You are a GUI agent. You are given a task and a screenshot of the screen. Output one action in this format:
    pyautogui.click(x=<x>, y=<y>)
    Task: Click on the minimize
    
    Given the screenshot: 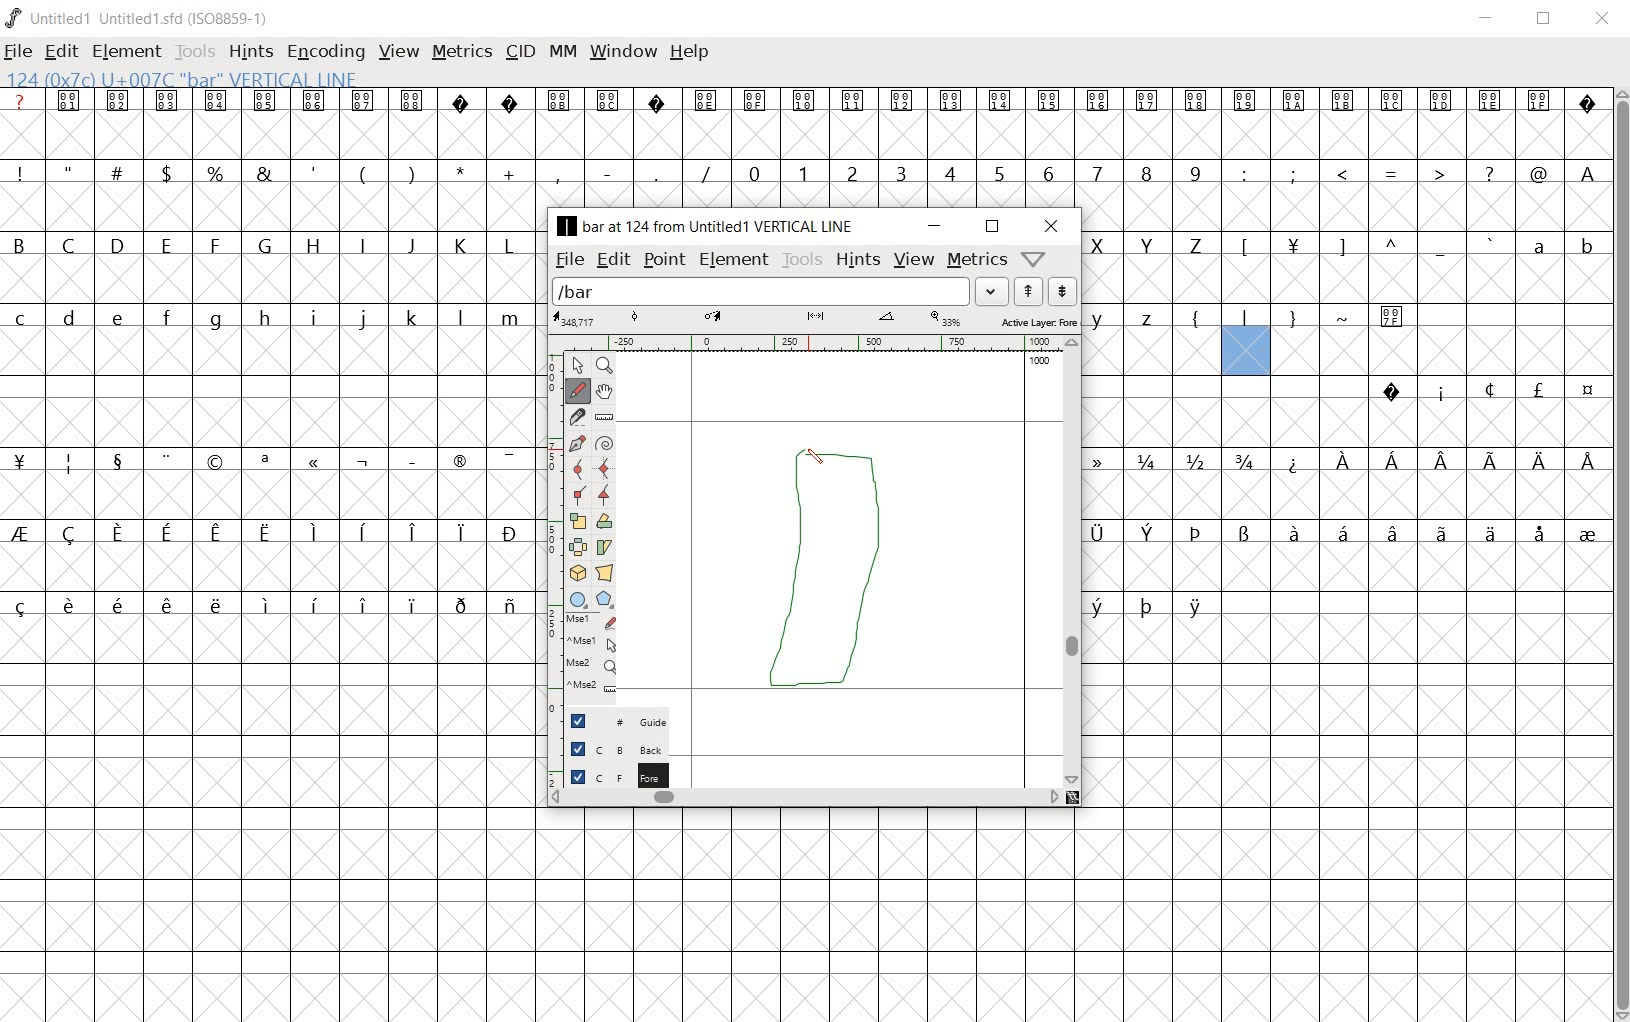 What is the action you would take?
    pyautogui.click(x=1486, y=19)
    